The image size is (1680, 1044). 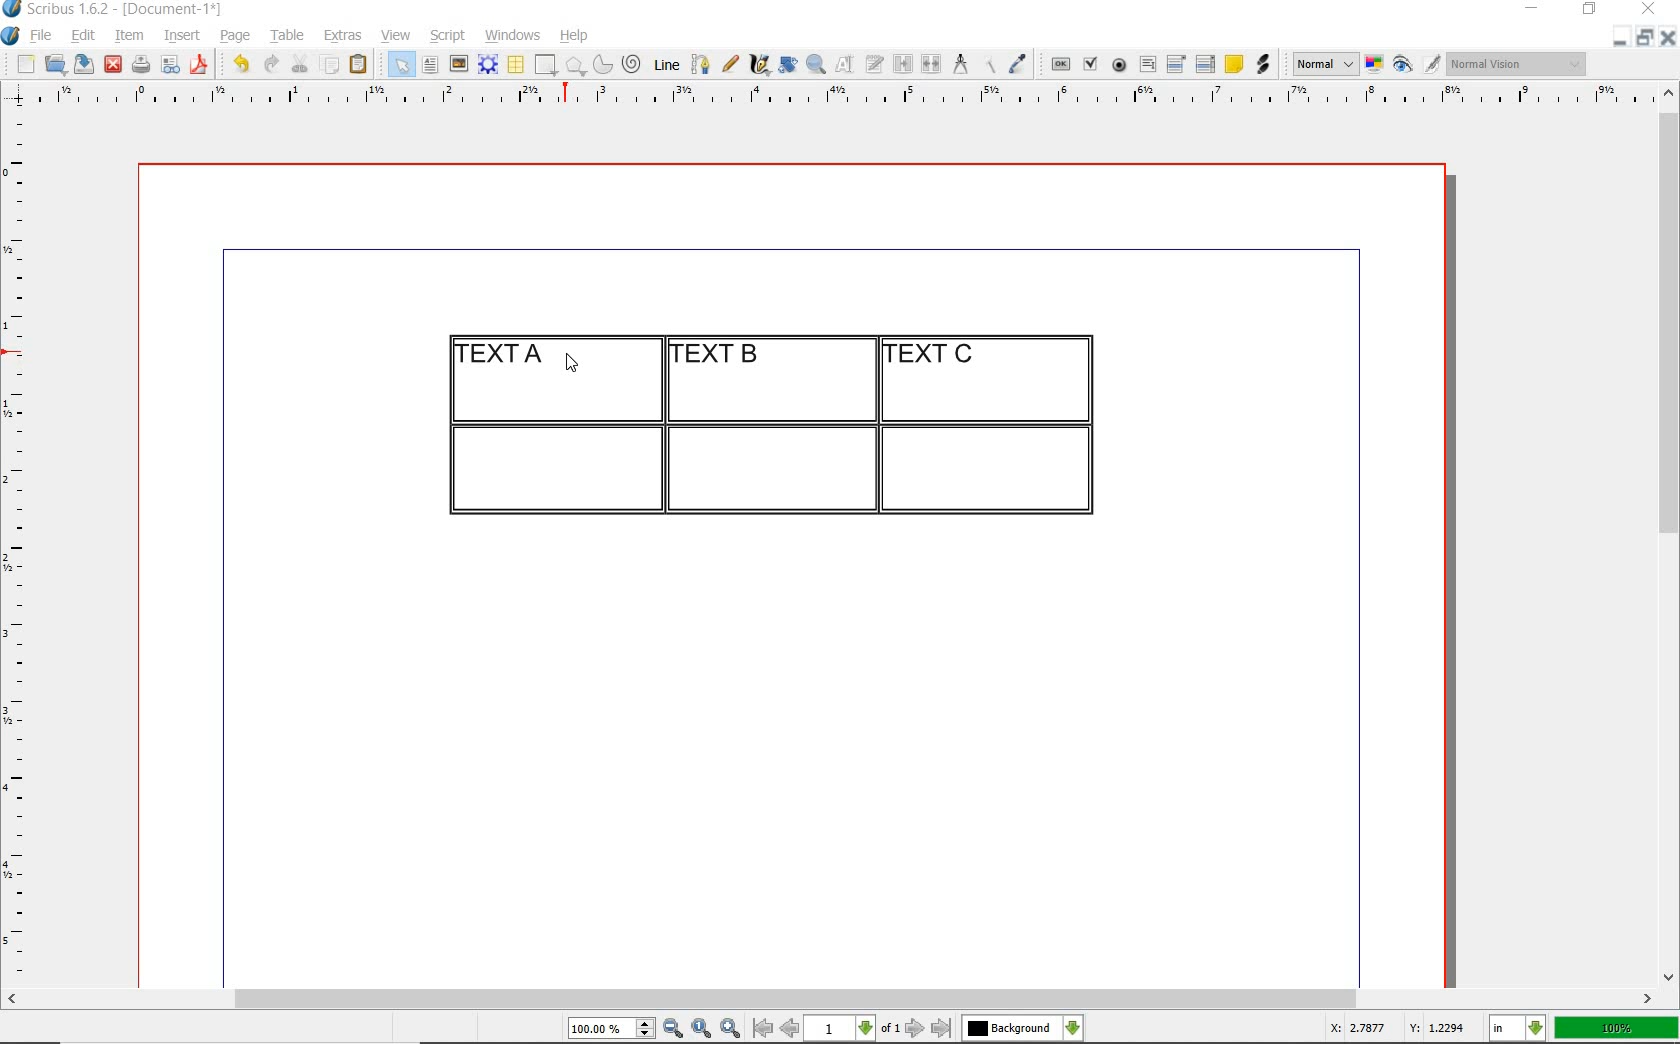 What do you see at coordinates (12, 36) in the screenshot?
I see `system logo` at bounding box center [12, 36].